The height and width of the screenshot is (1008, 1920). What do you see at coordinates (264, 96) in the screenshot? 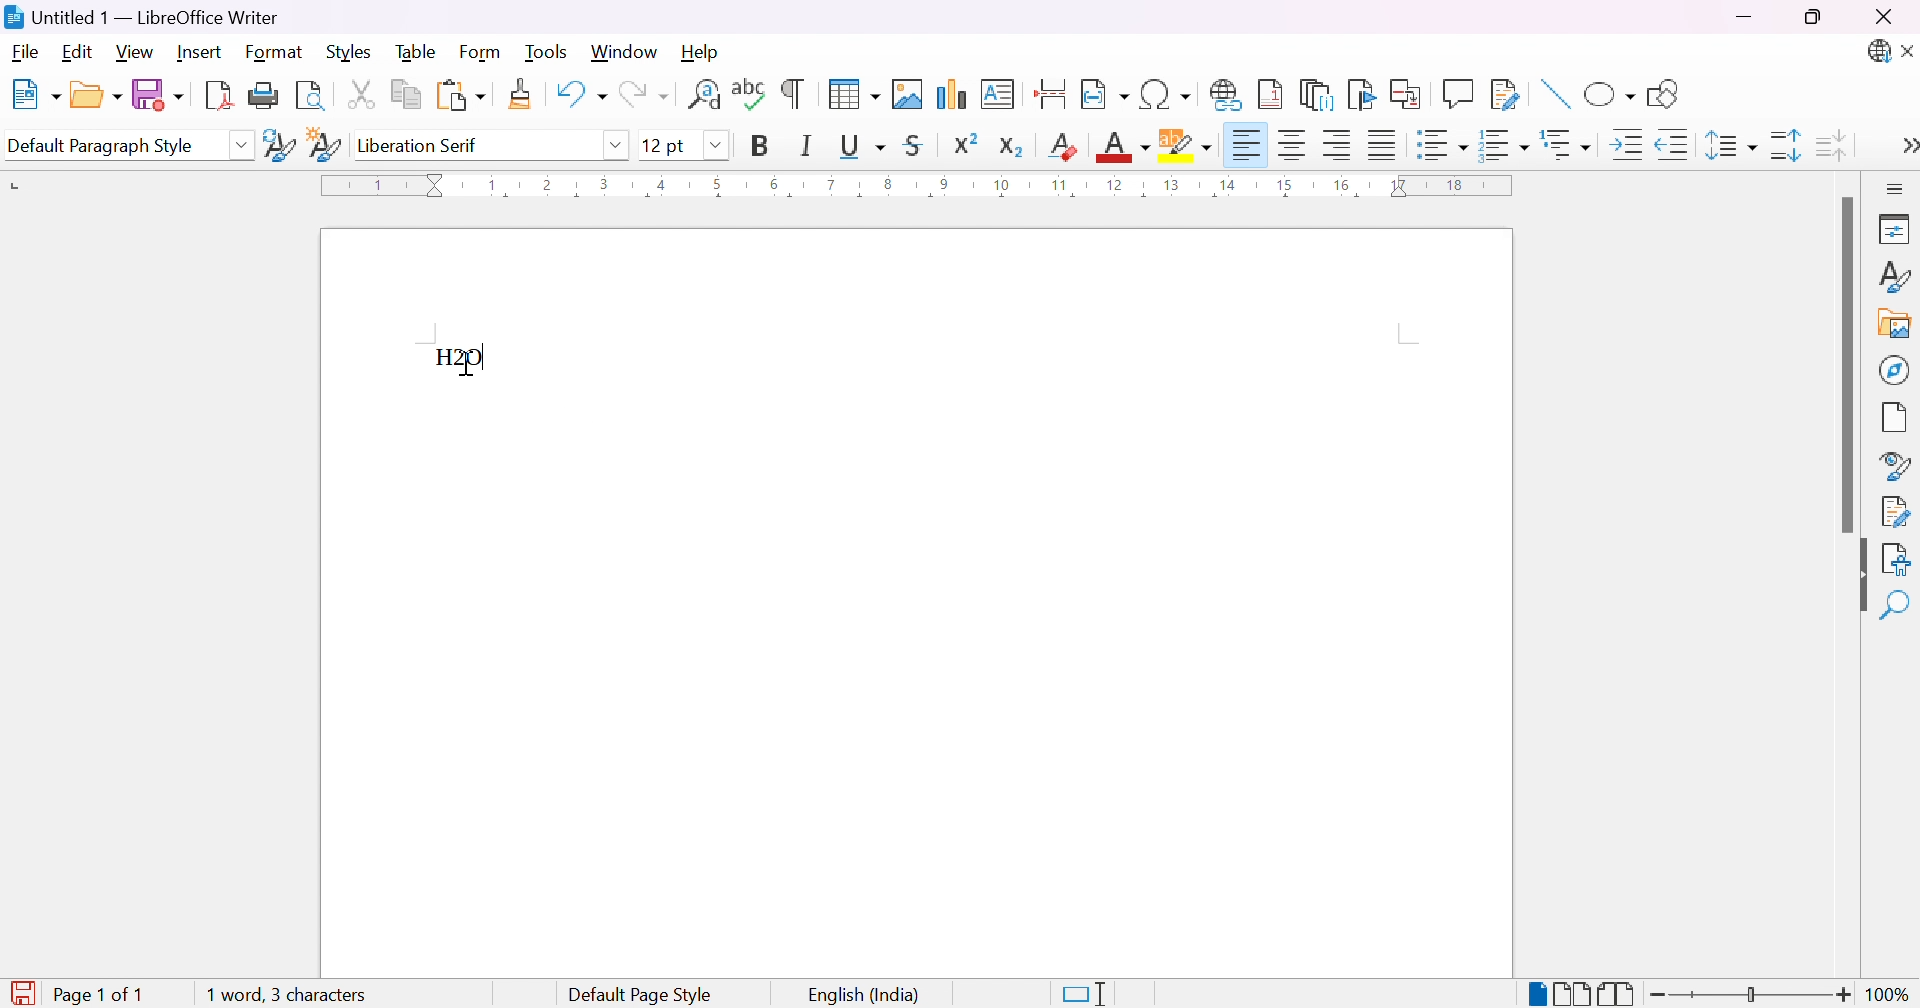
I see `Print` at bounding box center [264, 96].